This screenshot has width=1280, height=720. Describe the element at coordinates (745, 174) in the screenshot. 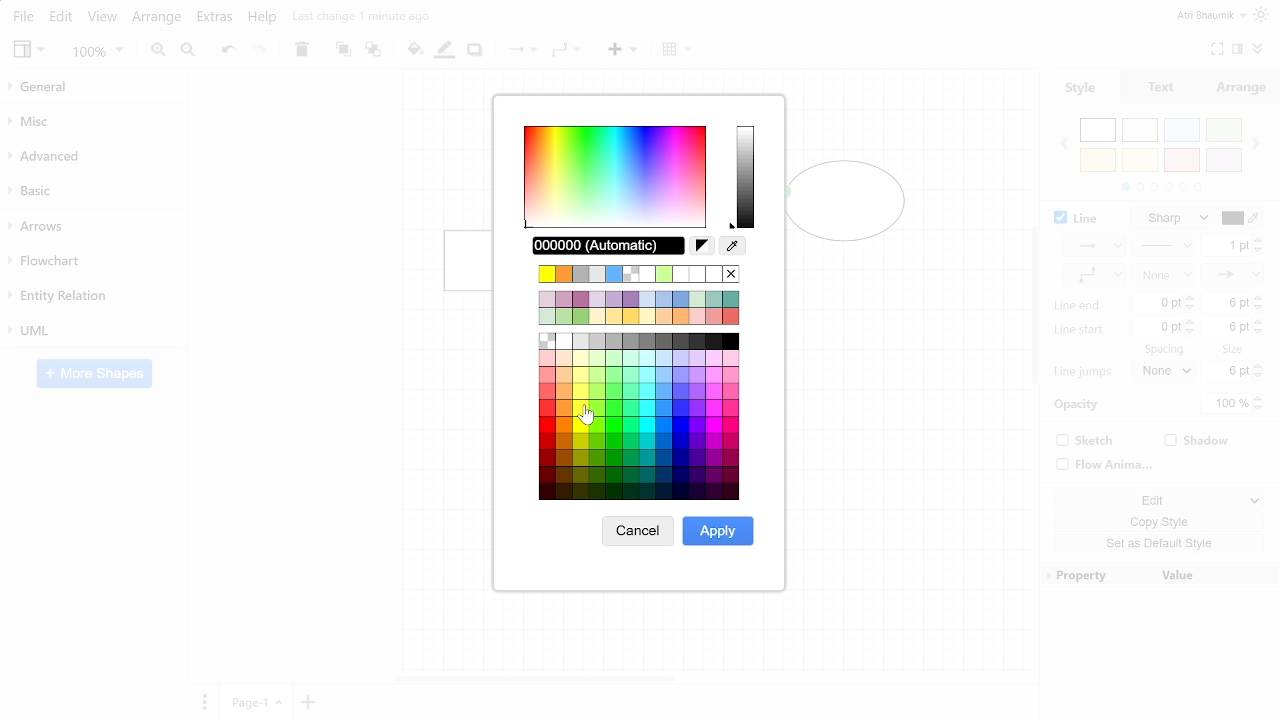

I see `Current color spectrum` at that location.